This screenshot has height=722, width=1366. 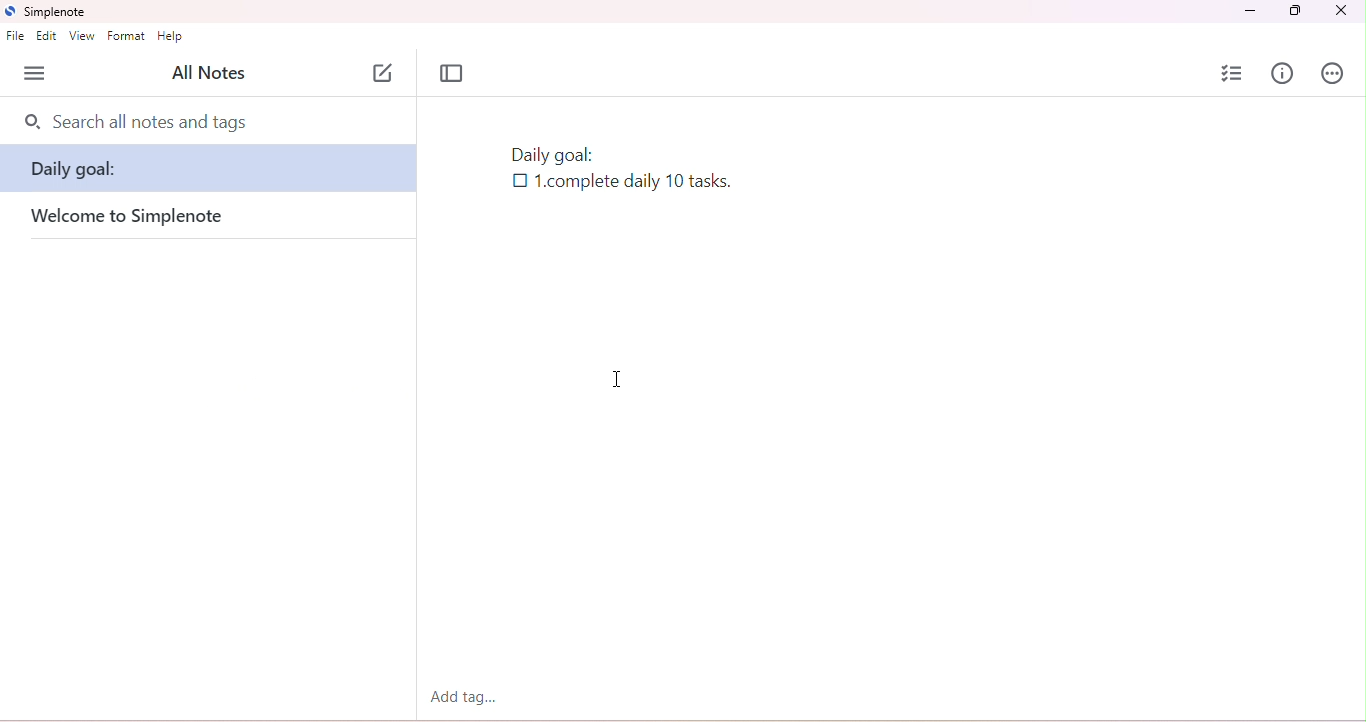 What do you see at coordinates (210, 118) in the screenshot?
I see `search bar` at bounding box center [210, 118].